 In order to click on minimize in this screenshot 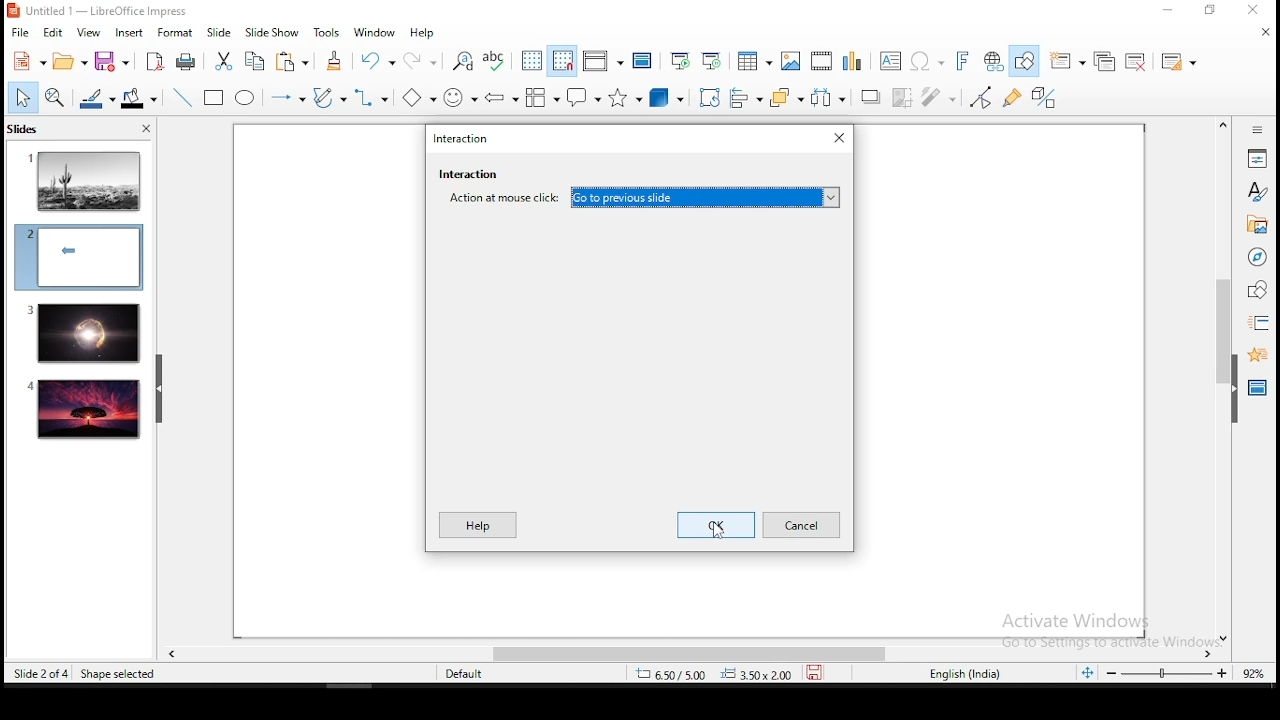, I will do `click(1167, 11)`.